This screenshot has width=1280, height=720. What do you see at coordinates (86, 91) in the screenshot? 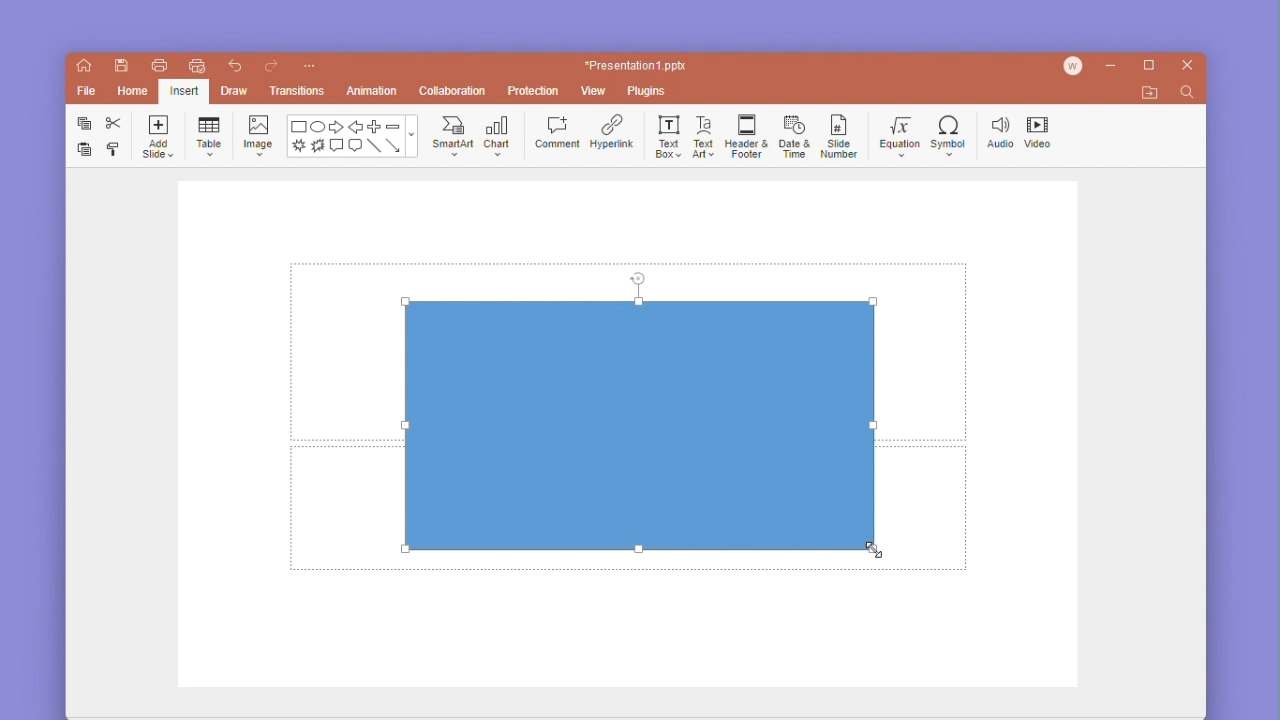
I see `file` at bounding box center [86, 91].